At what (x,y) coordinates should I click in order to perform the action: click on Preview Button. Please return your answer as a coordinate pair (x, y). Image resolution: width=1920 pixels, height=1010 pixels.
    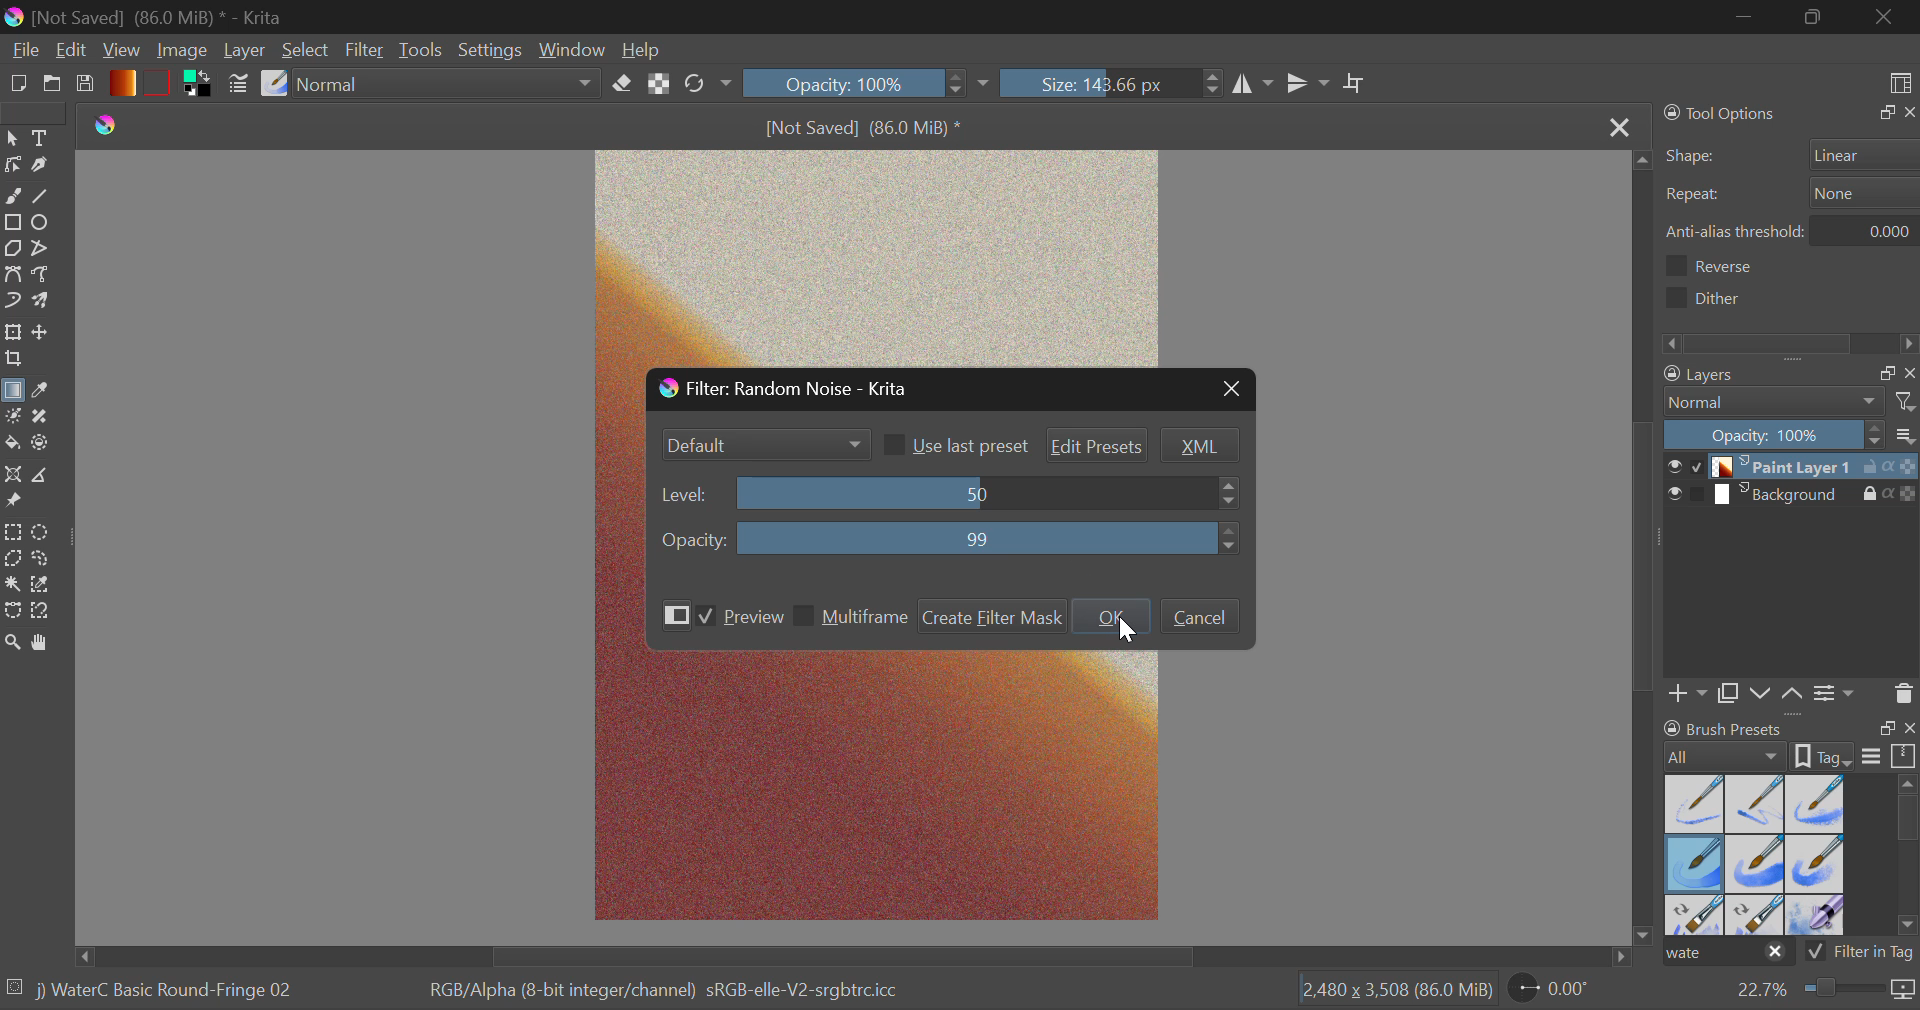
    Looking at the image, I should click on (676, 615).